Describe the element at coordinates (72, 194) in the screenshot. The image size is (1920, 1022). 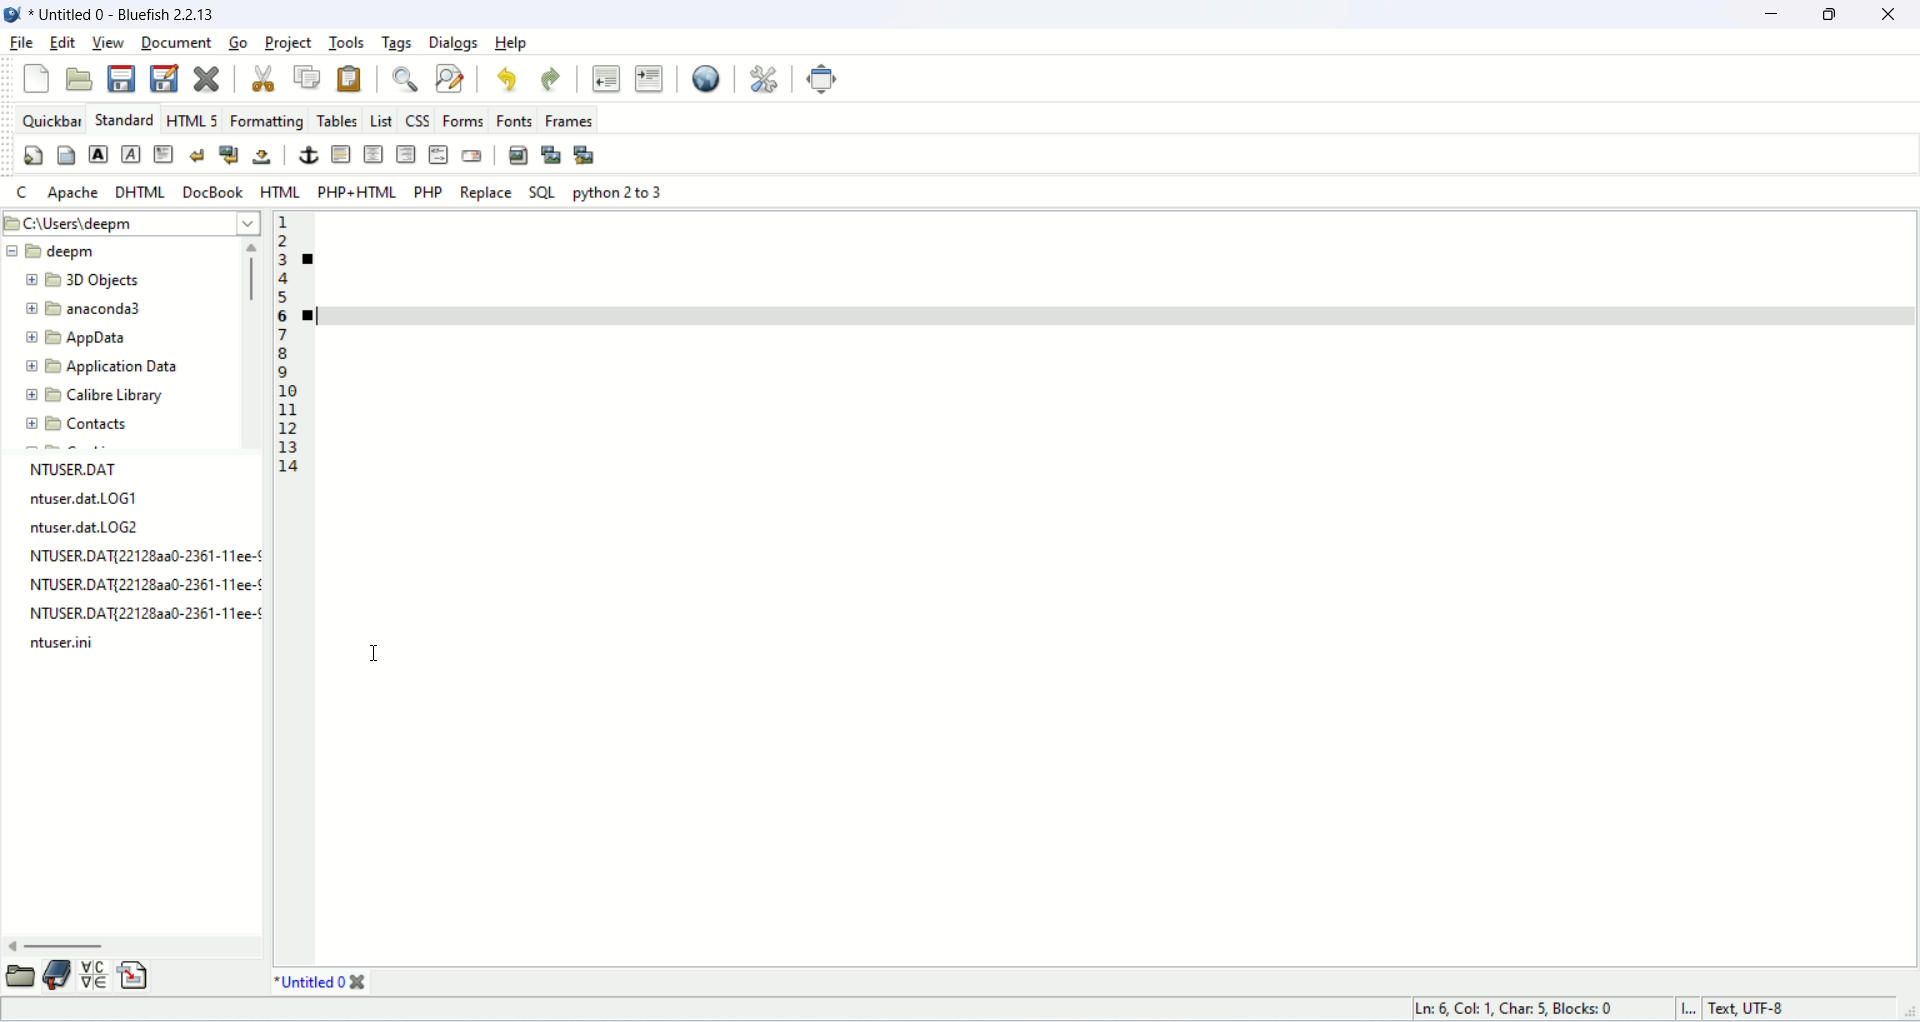
I see `Apache` at that location.